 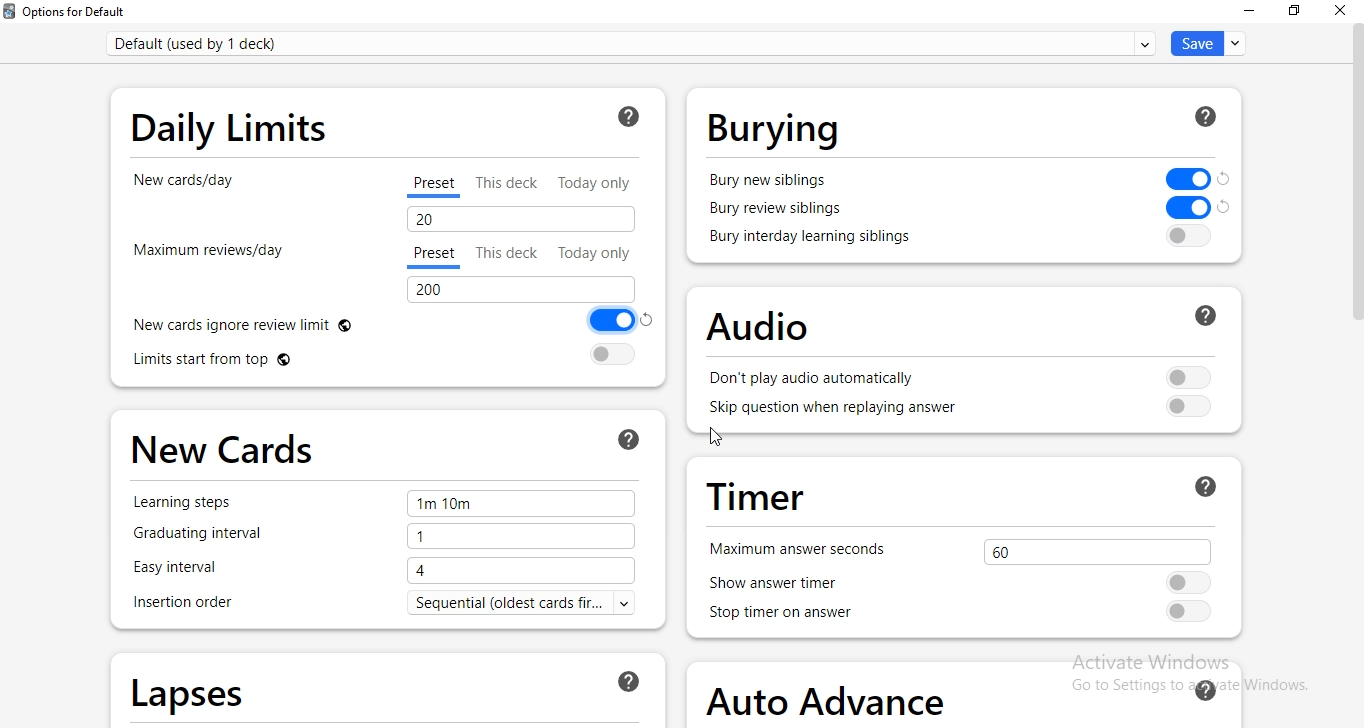 What do you see at coordinates (1189, 582) in the screenshot?
I see `Toggle` at bounding box center [1189, 582].